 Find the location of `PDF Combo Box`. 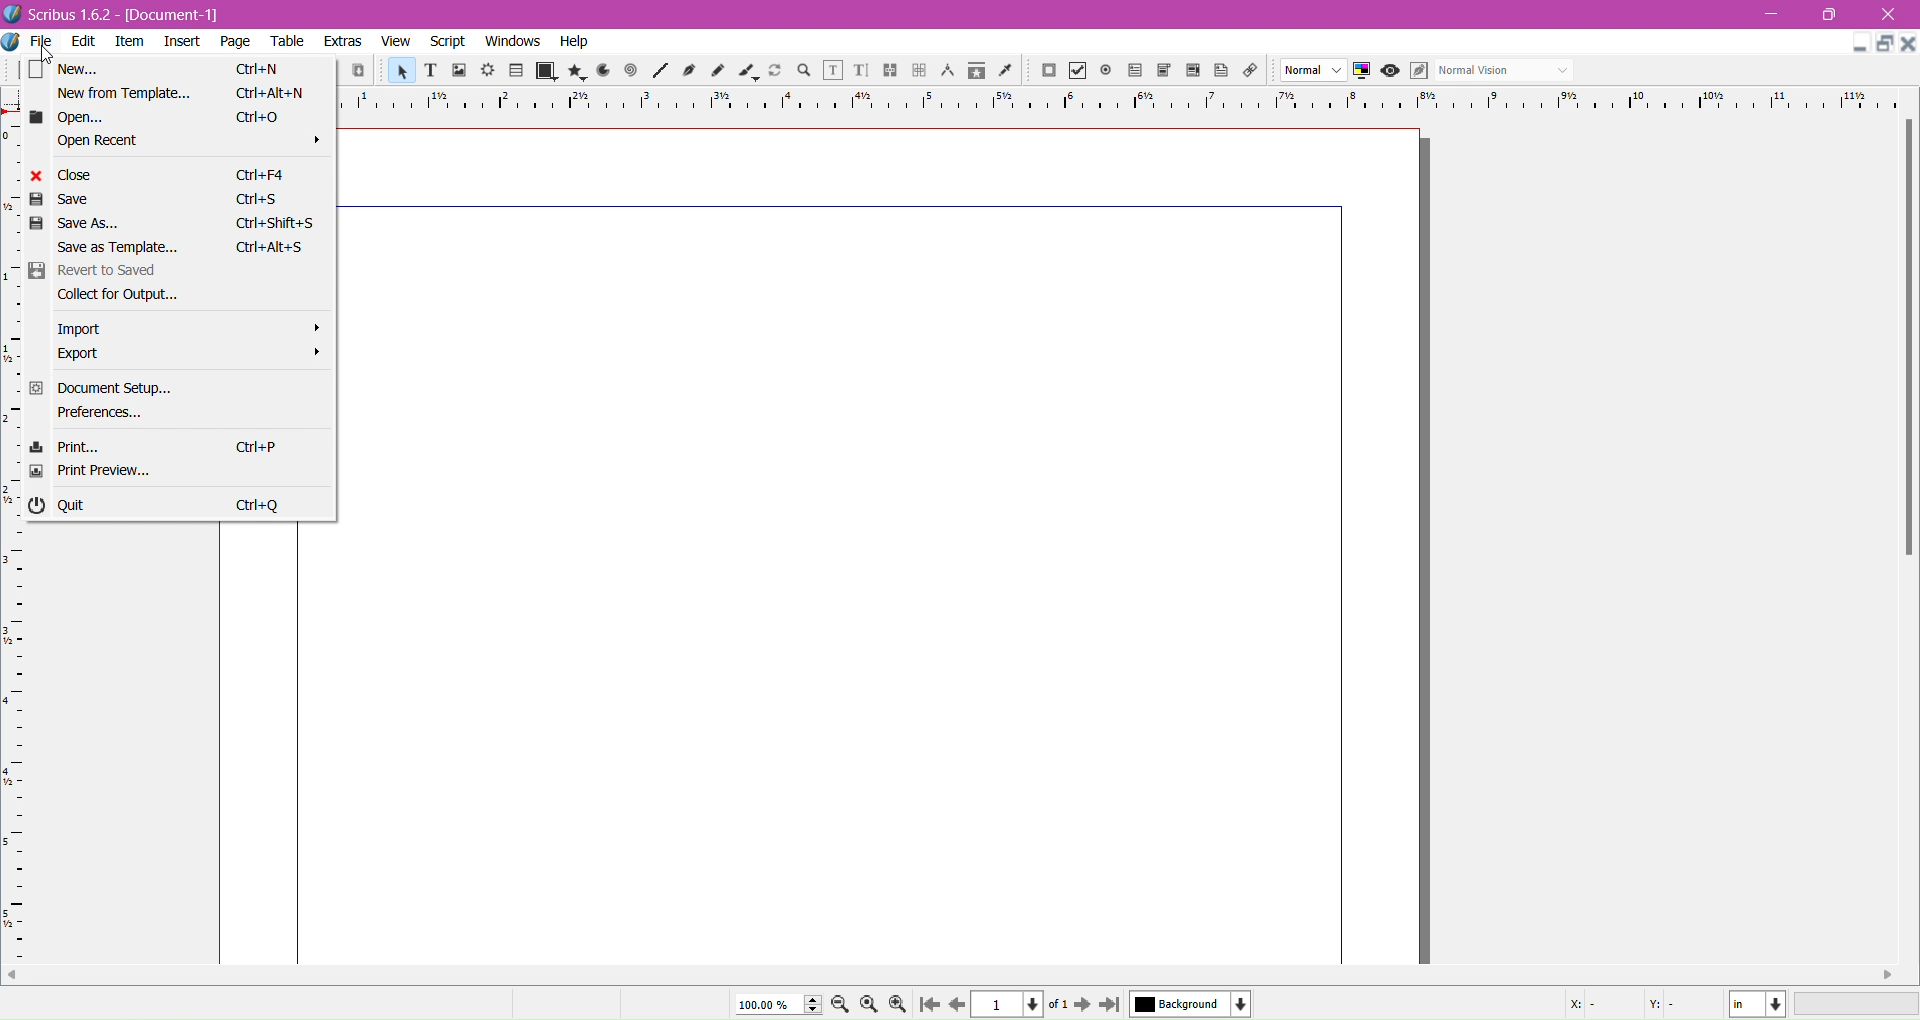

PDF Combo Box is located at coordinates (1163, 71).